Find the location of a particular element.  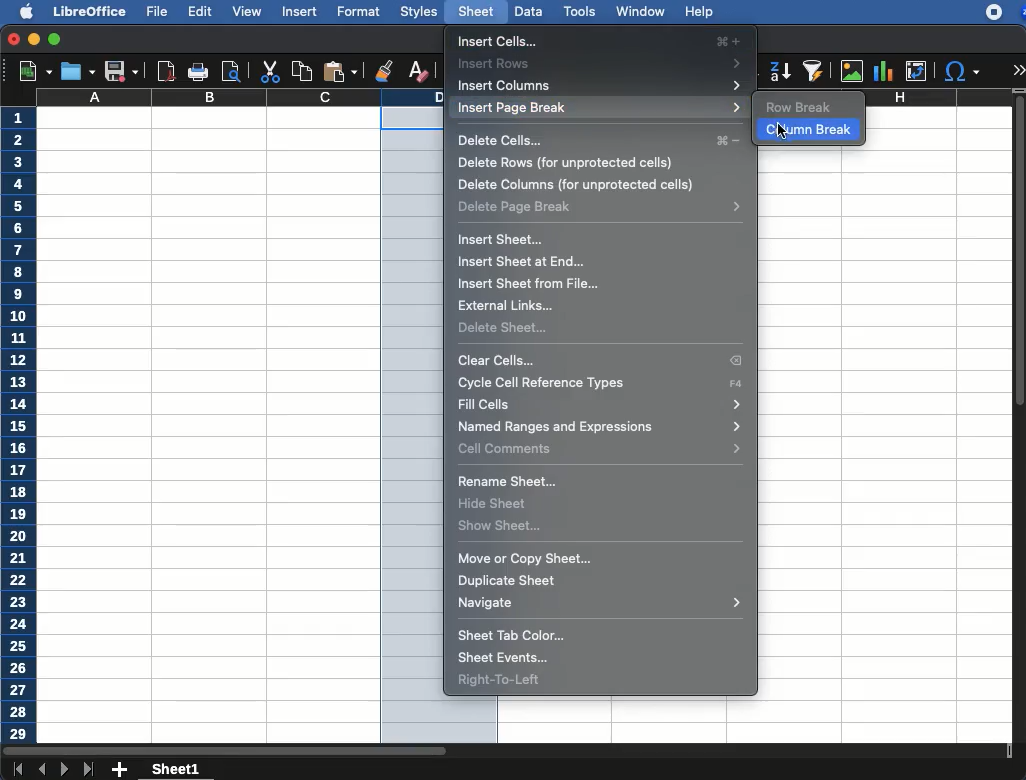

insert rows is located at coordinates (603, 64).